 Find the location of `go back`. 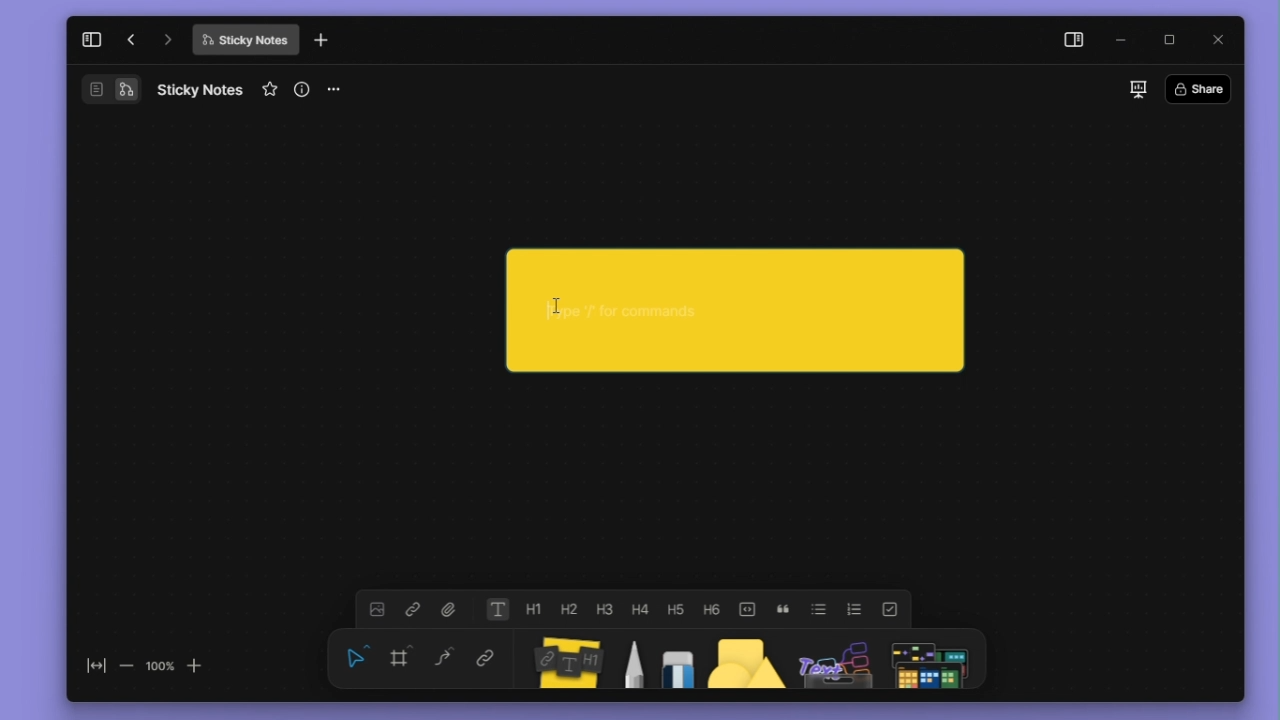

go back is located at coordinates (128, 45).